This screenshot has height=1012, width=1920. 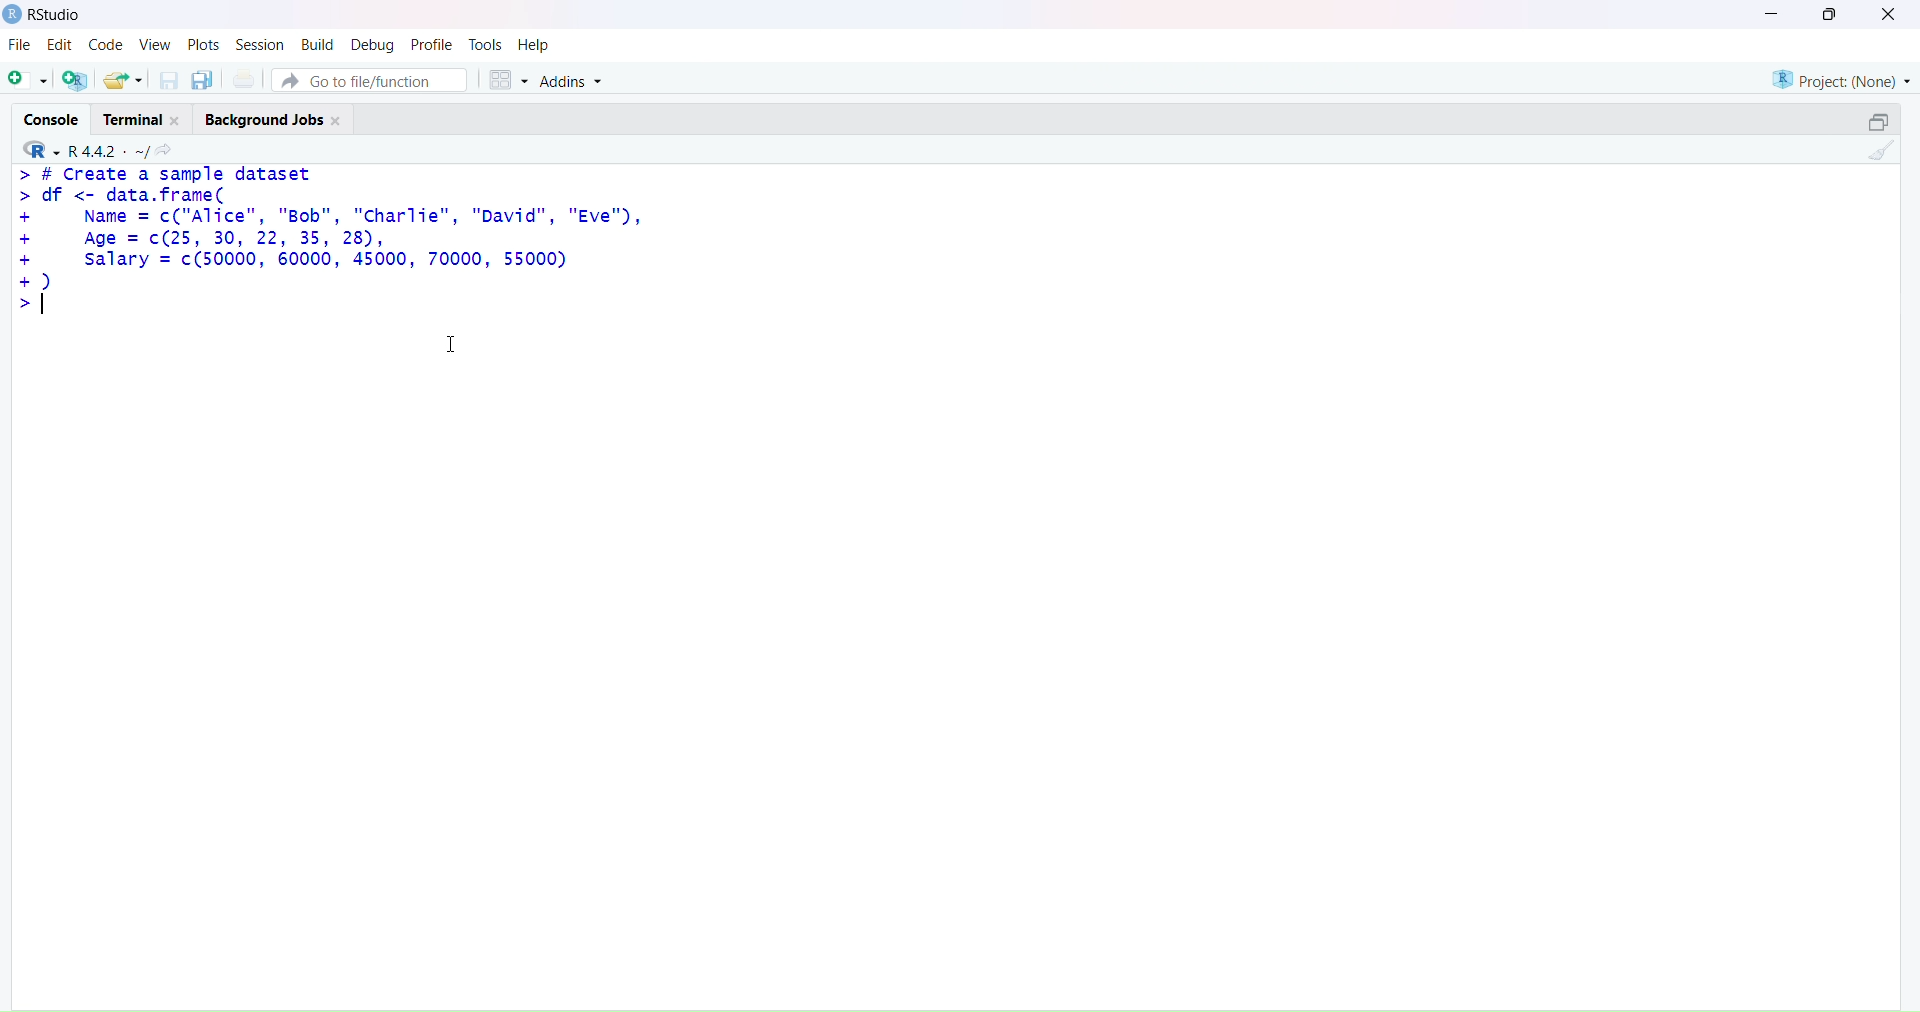 I want to click on edit, so click(x=63, y=44).